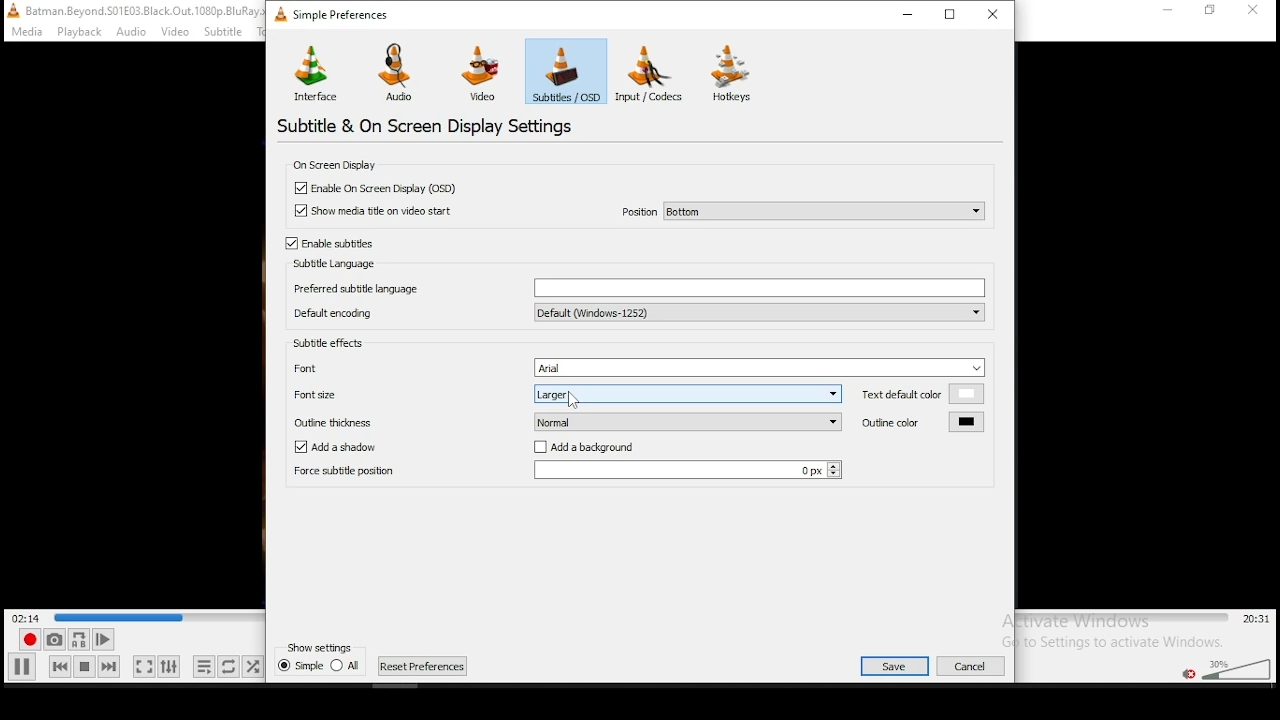 The image size is (1280, 720). I want to click on volume, so click(1235, 667).